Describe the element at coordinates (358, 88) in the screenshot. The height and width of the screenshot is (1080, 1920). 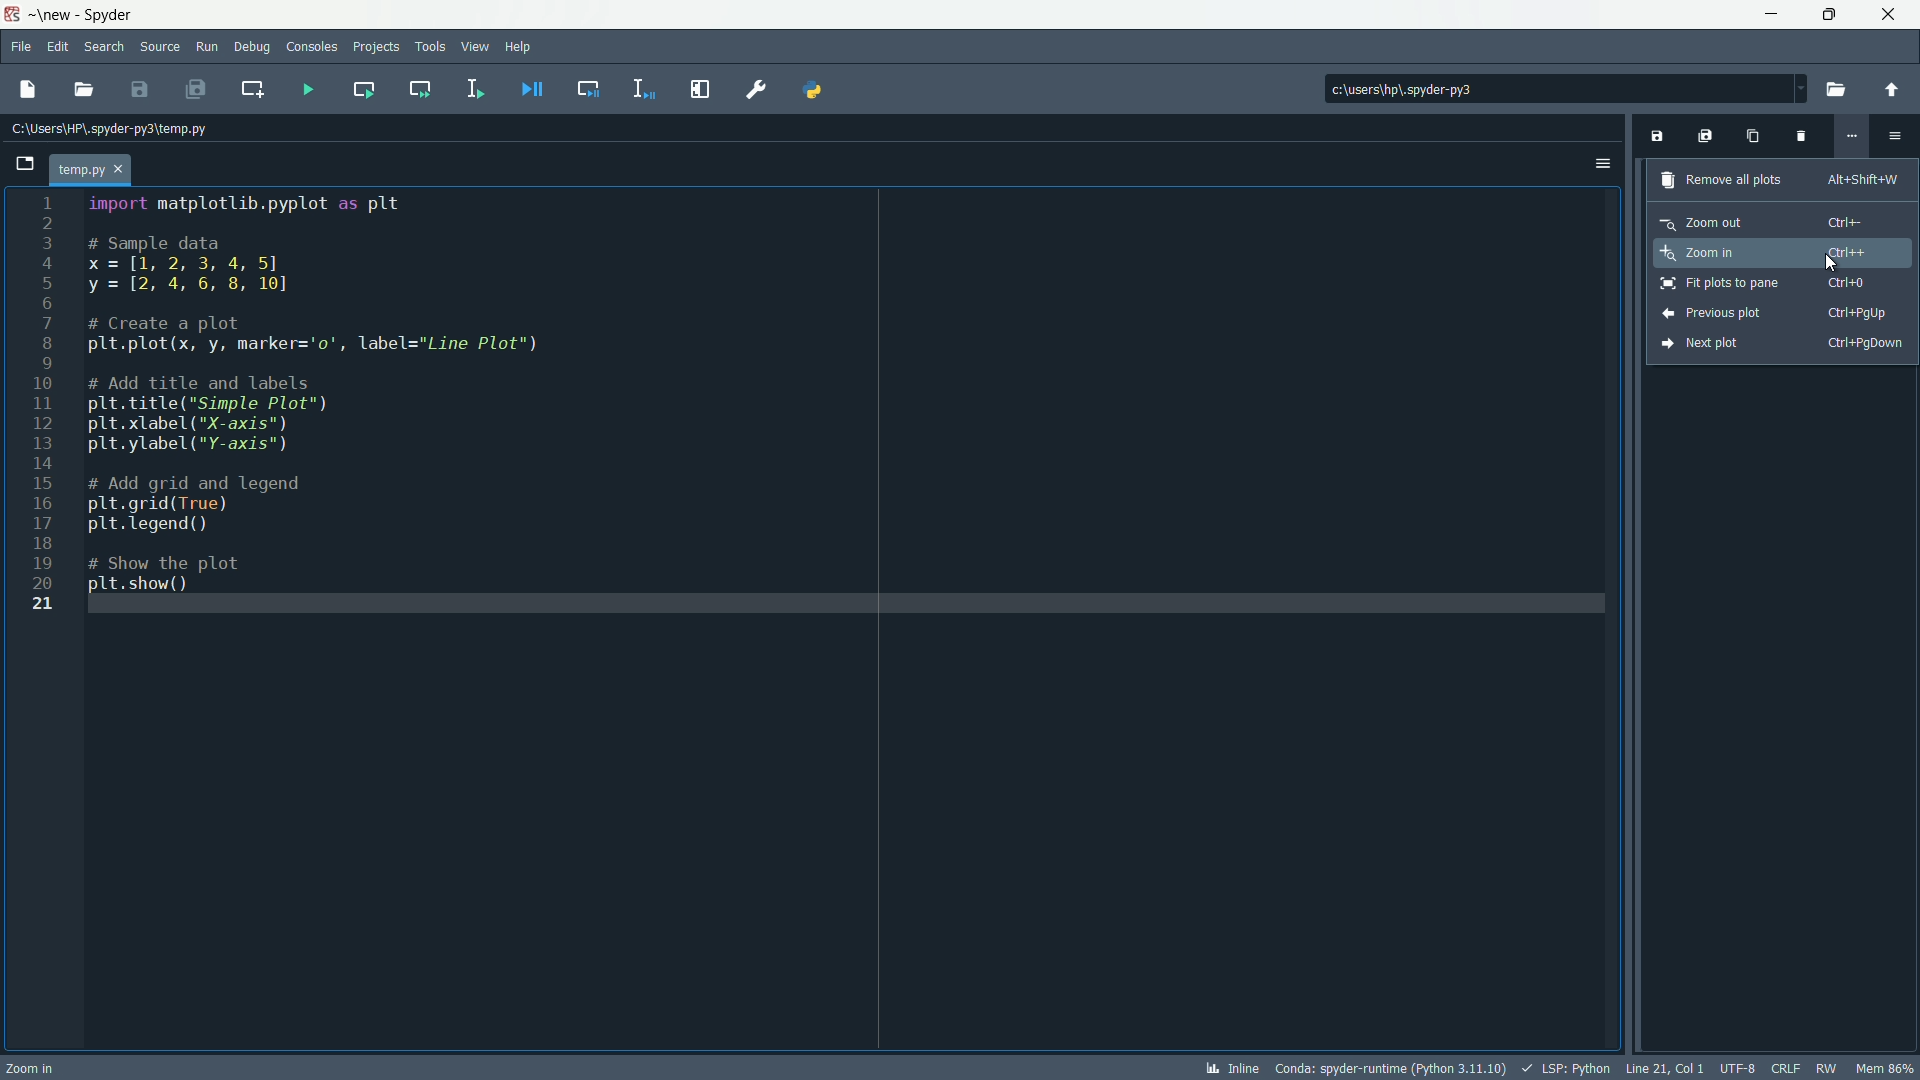
I see `run current cell` at that location.